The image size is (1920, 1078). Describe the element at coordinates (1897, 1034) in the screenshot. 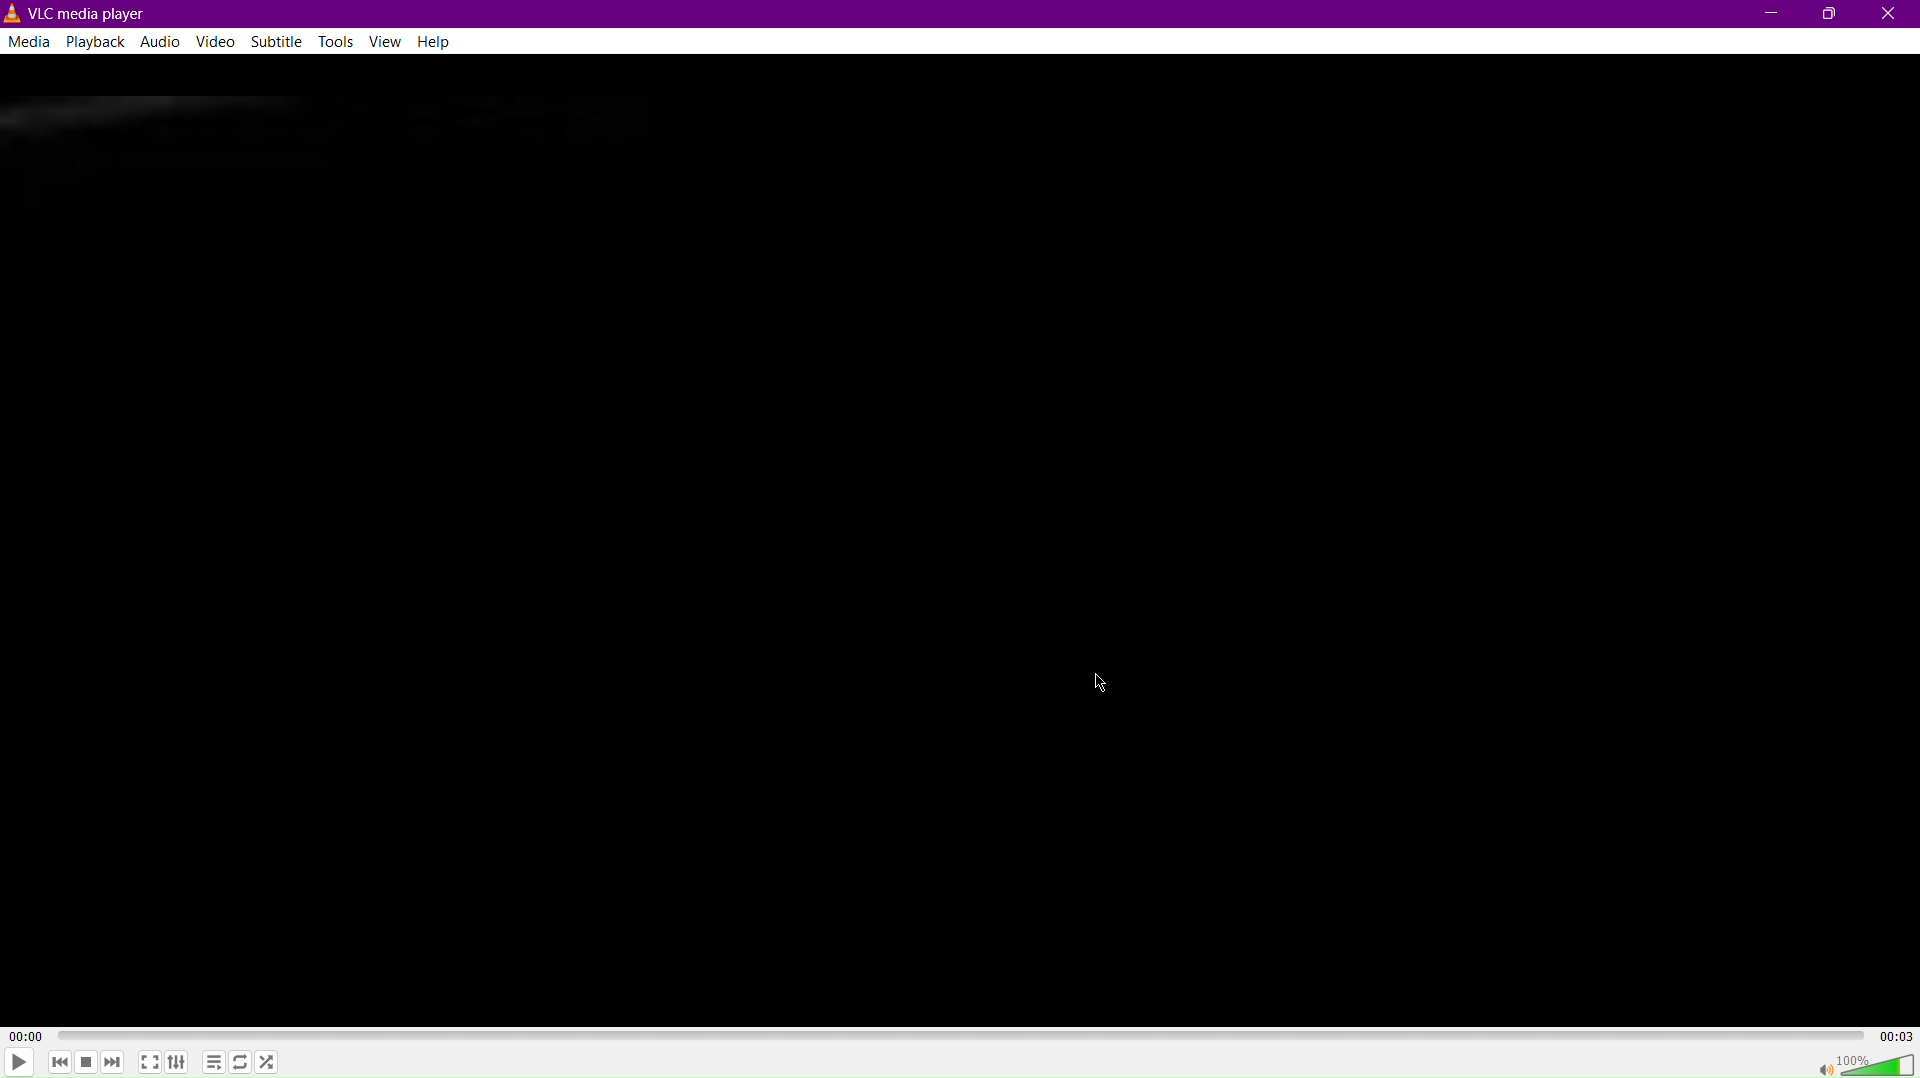

I see `Total/Remaining time` at that location.